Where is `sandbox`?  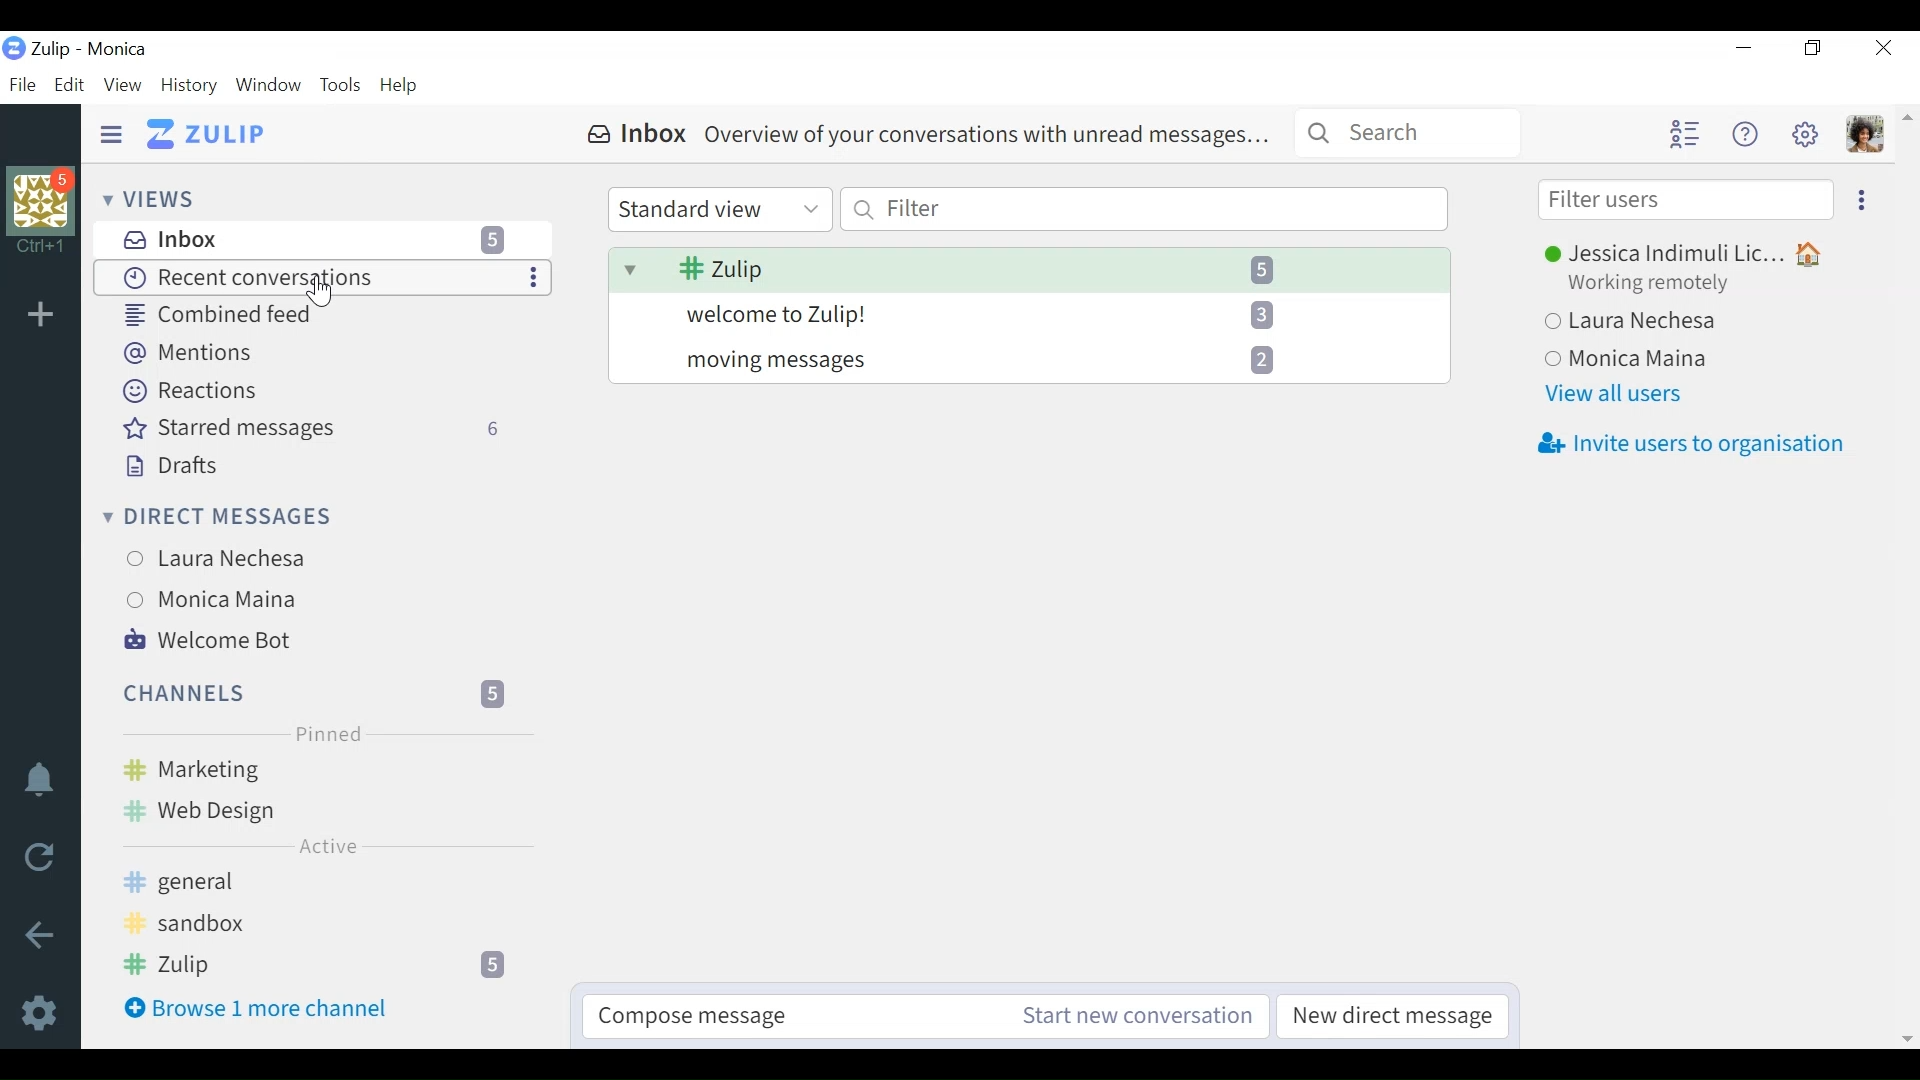
sandbox is located at coordinates (310, 925).